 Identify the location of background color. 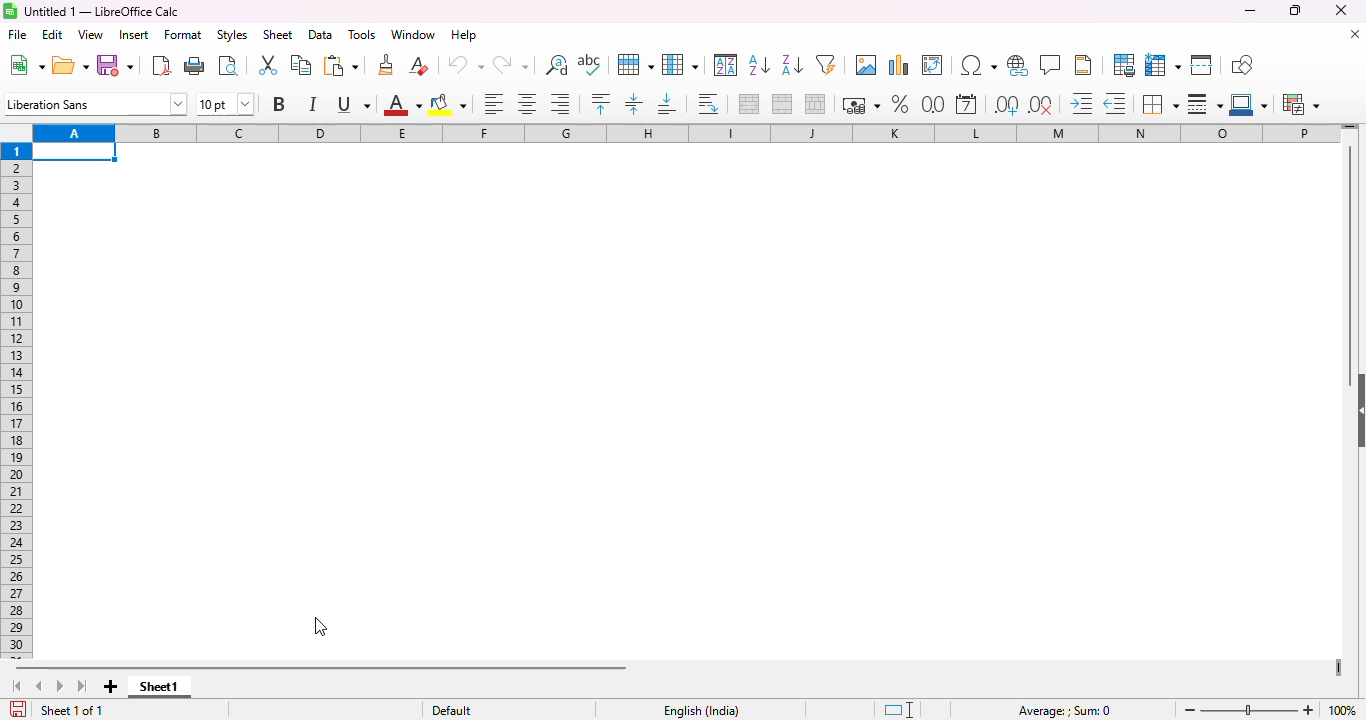
(449, 105).